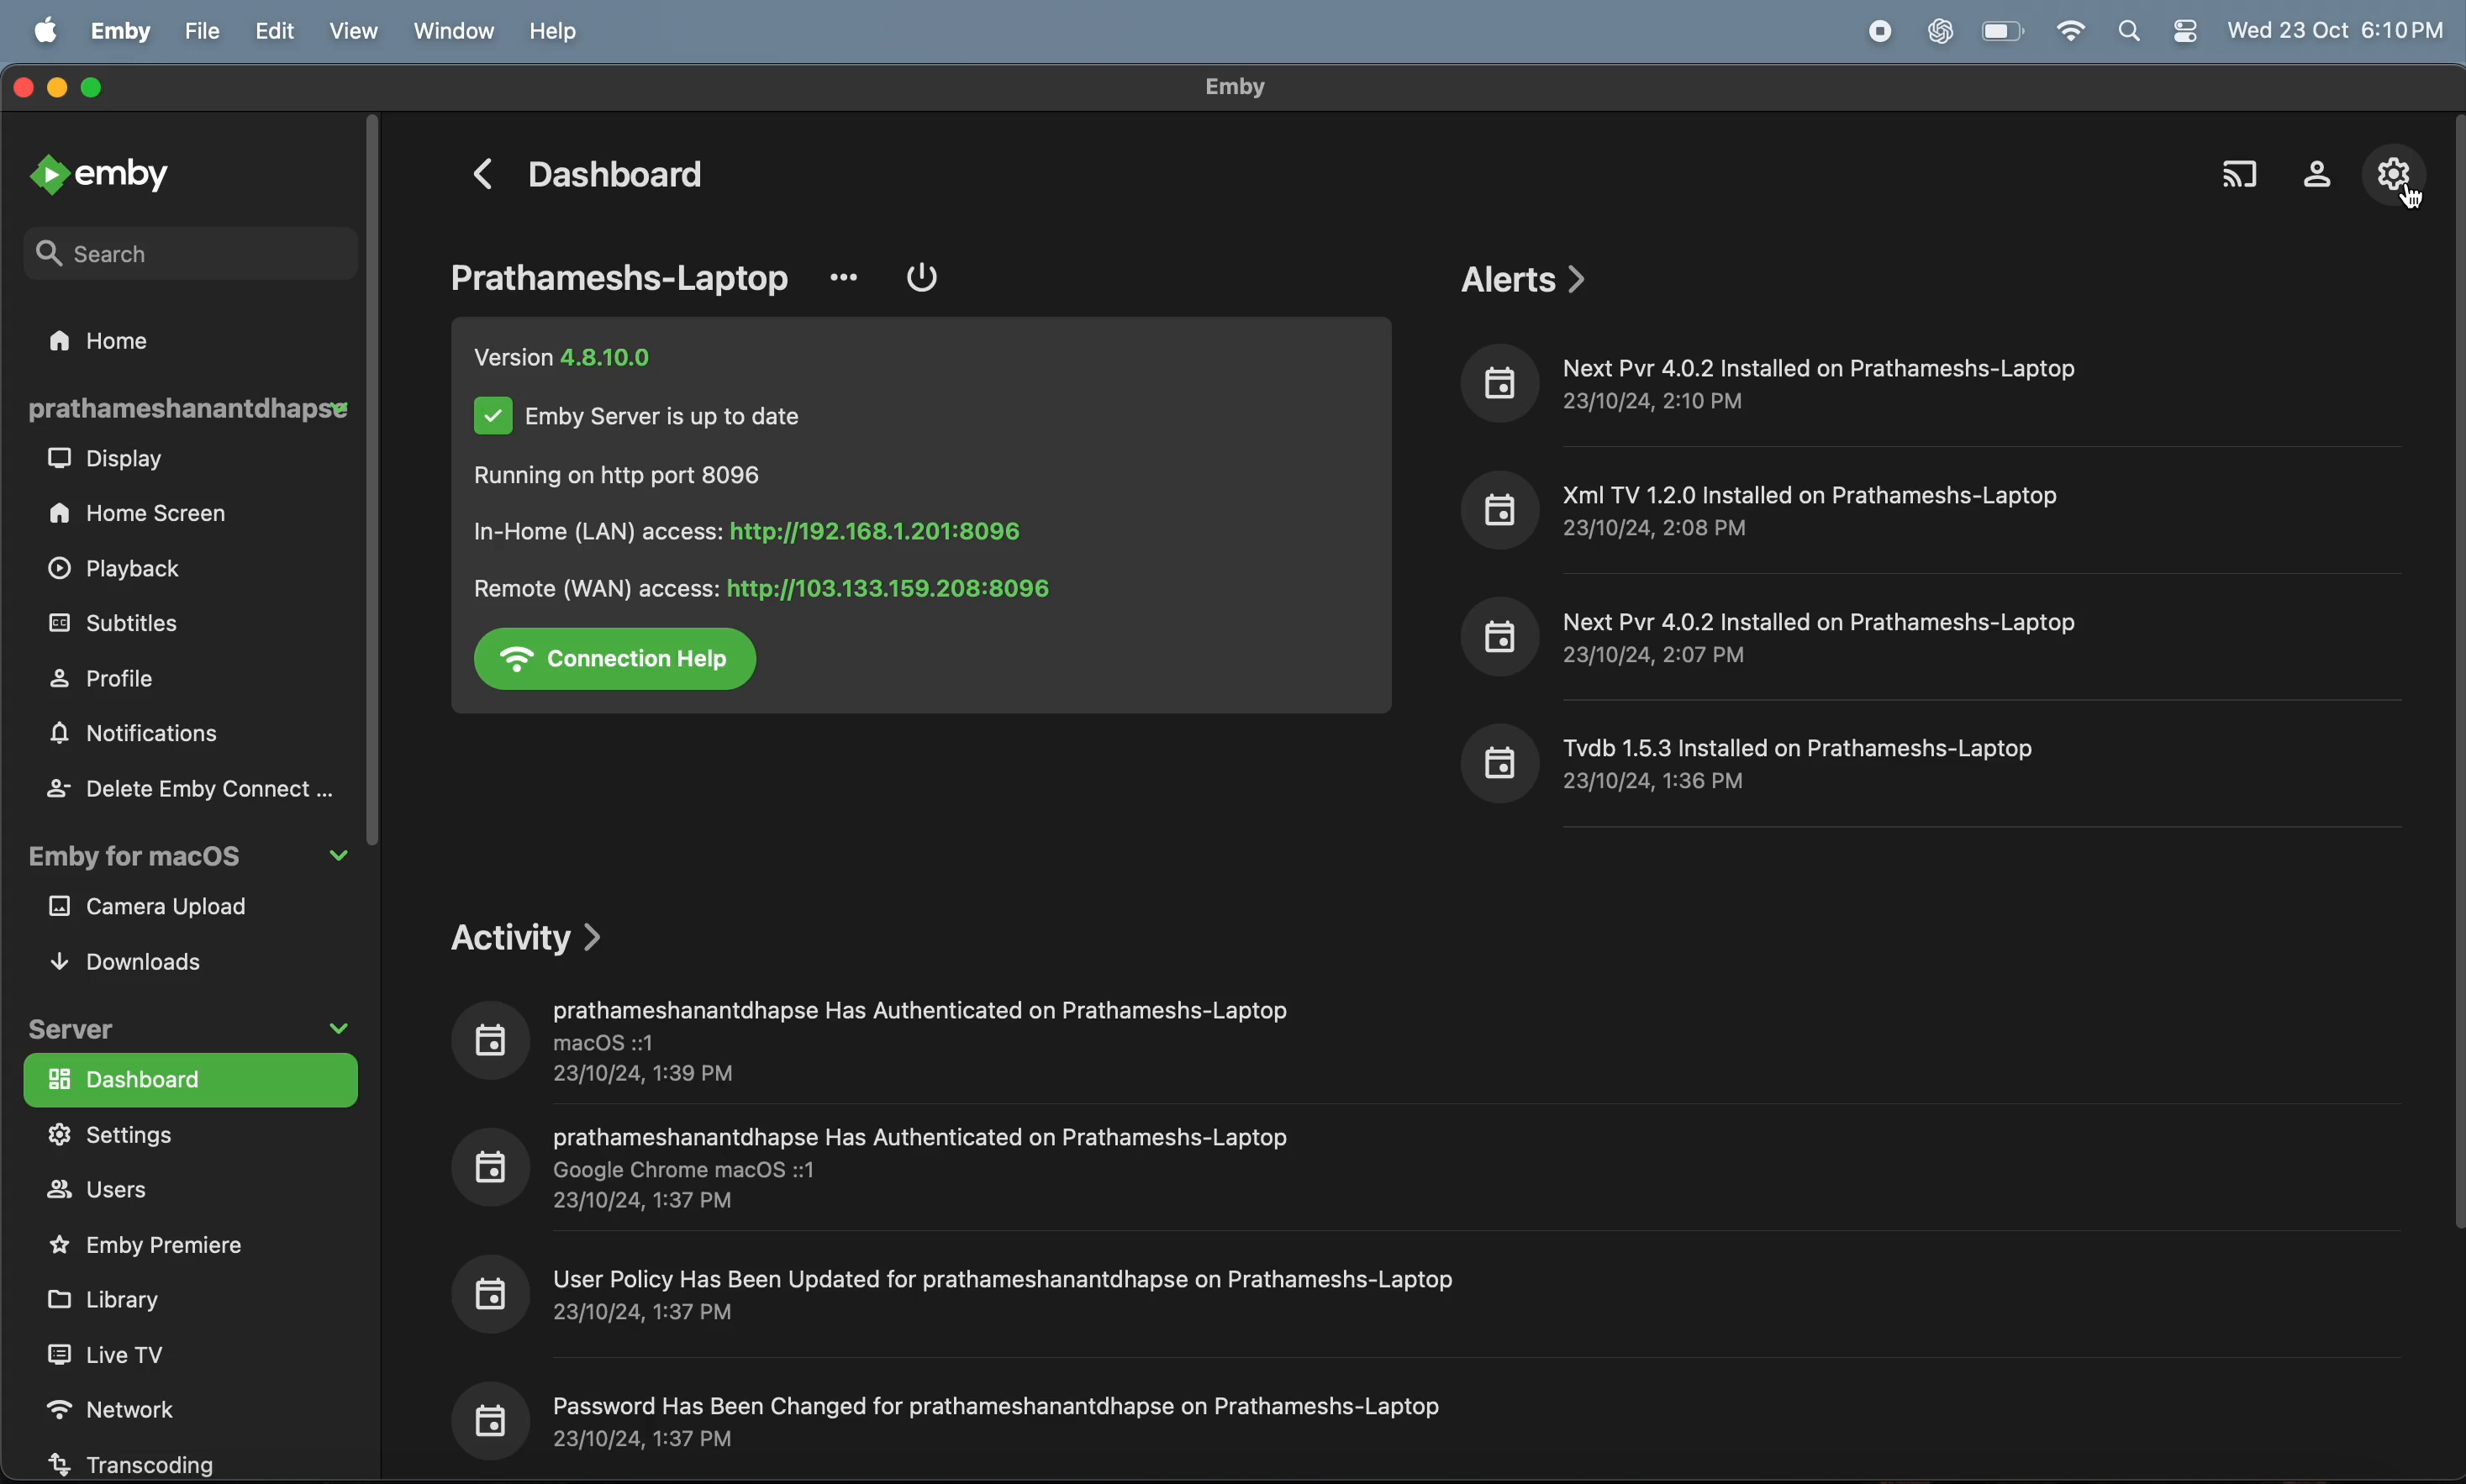 This screenshot has height=1484, width=2466. I want to click on battery, so click(2001, 30).